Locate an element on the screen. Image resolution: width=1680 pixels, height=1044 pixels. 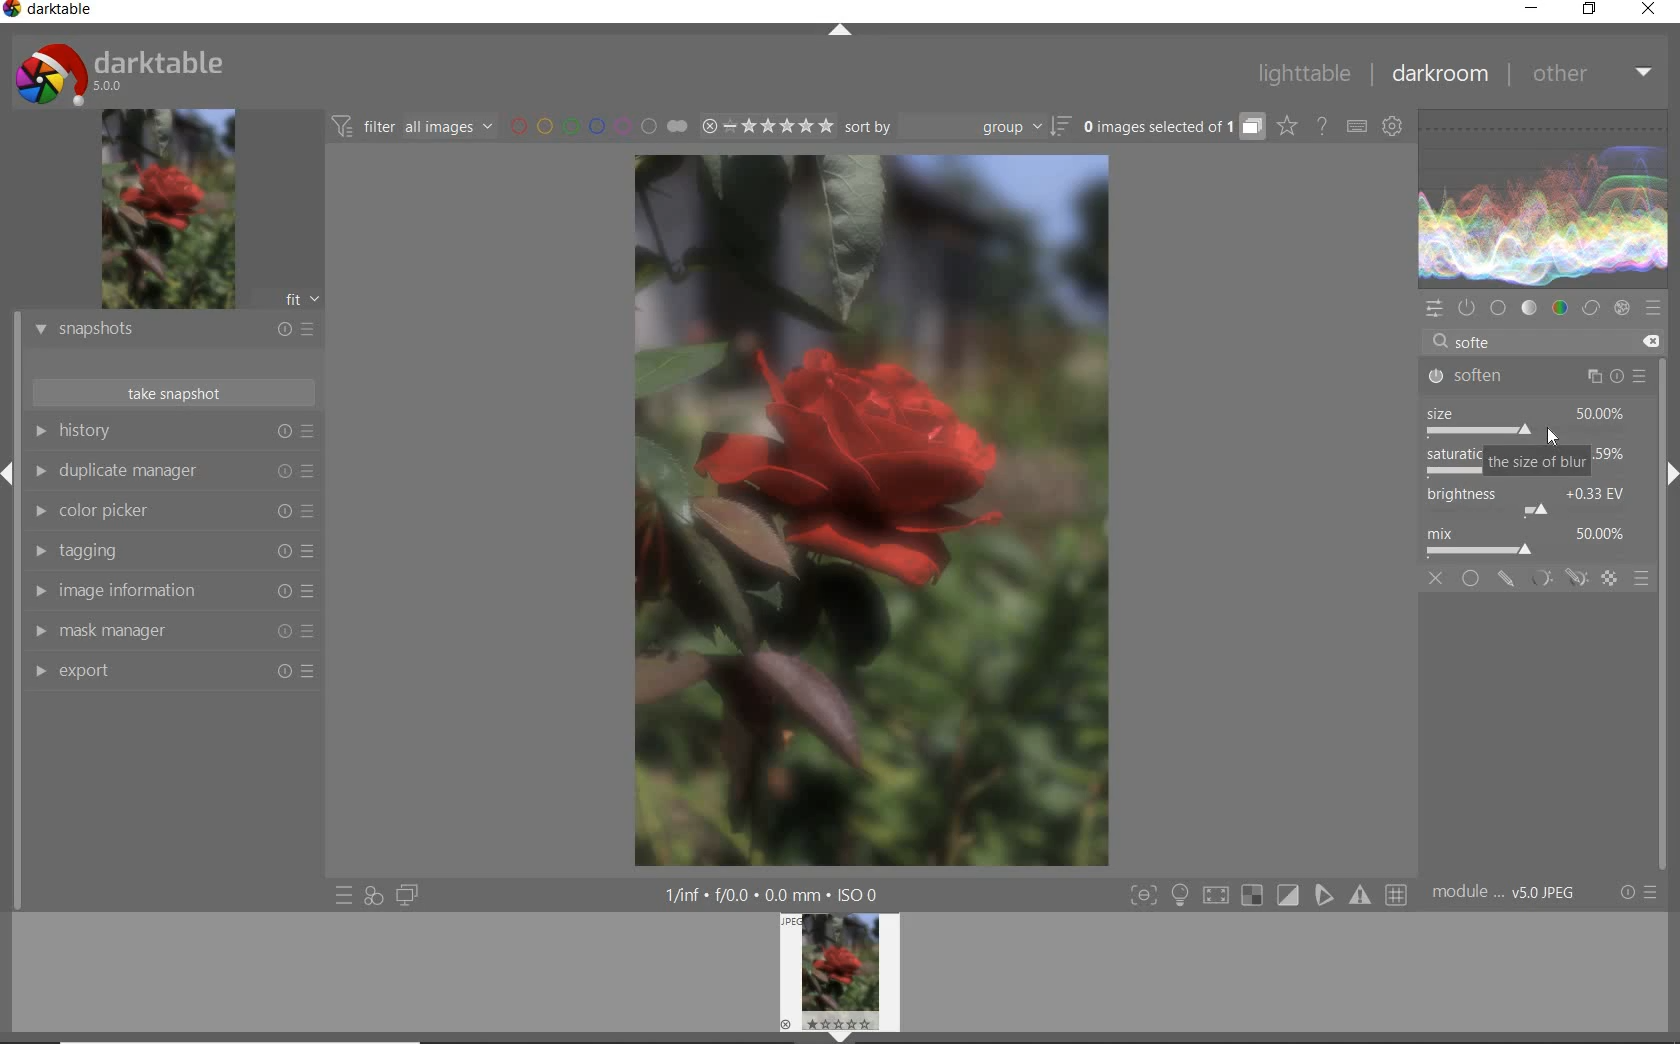
Toggle modes is located at coordinates (1265, 895).